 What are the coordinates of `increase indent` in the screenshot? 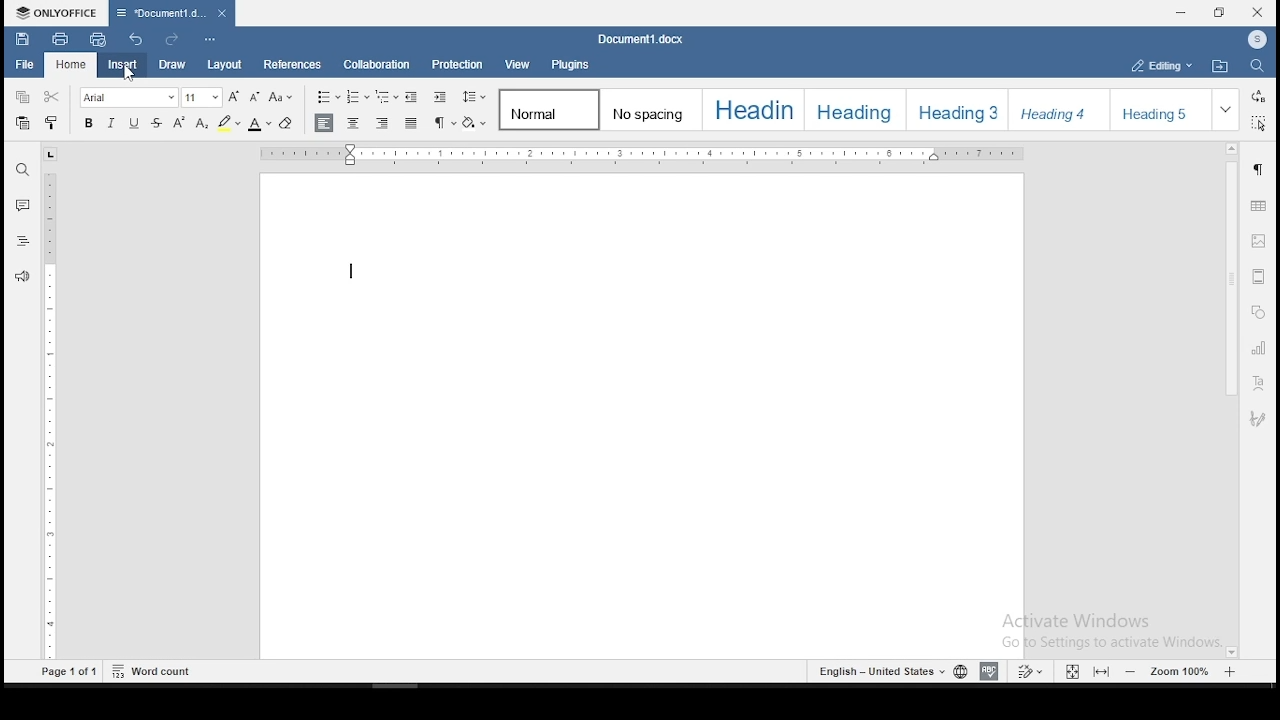 It's located at (441, 97).